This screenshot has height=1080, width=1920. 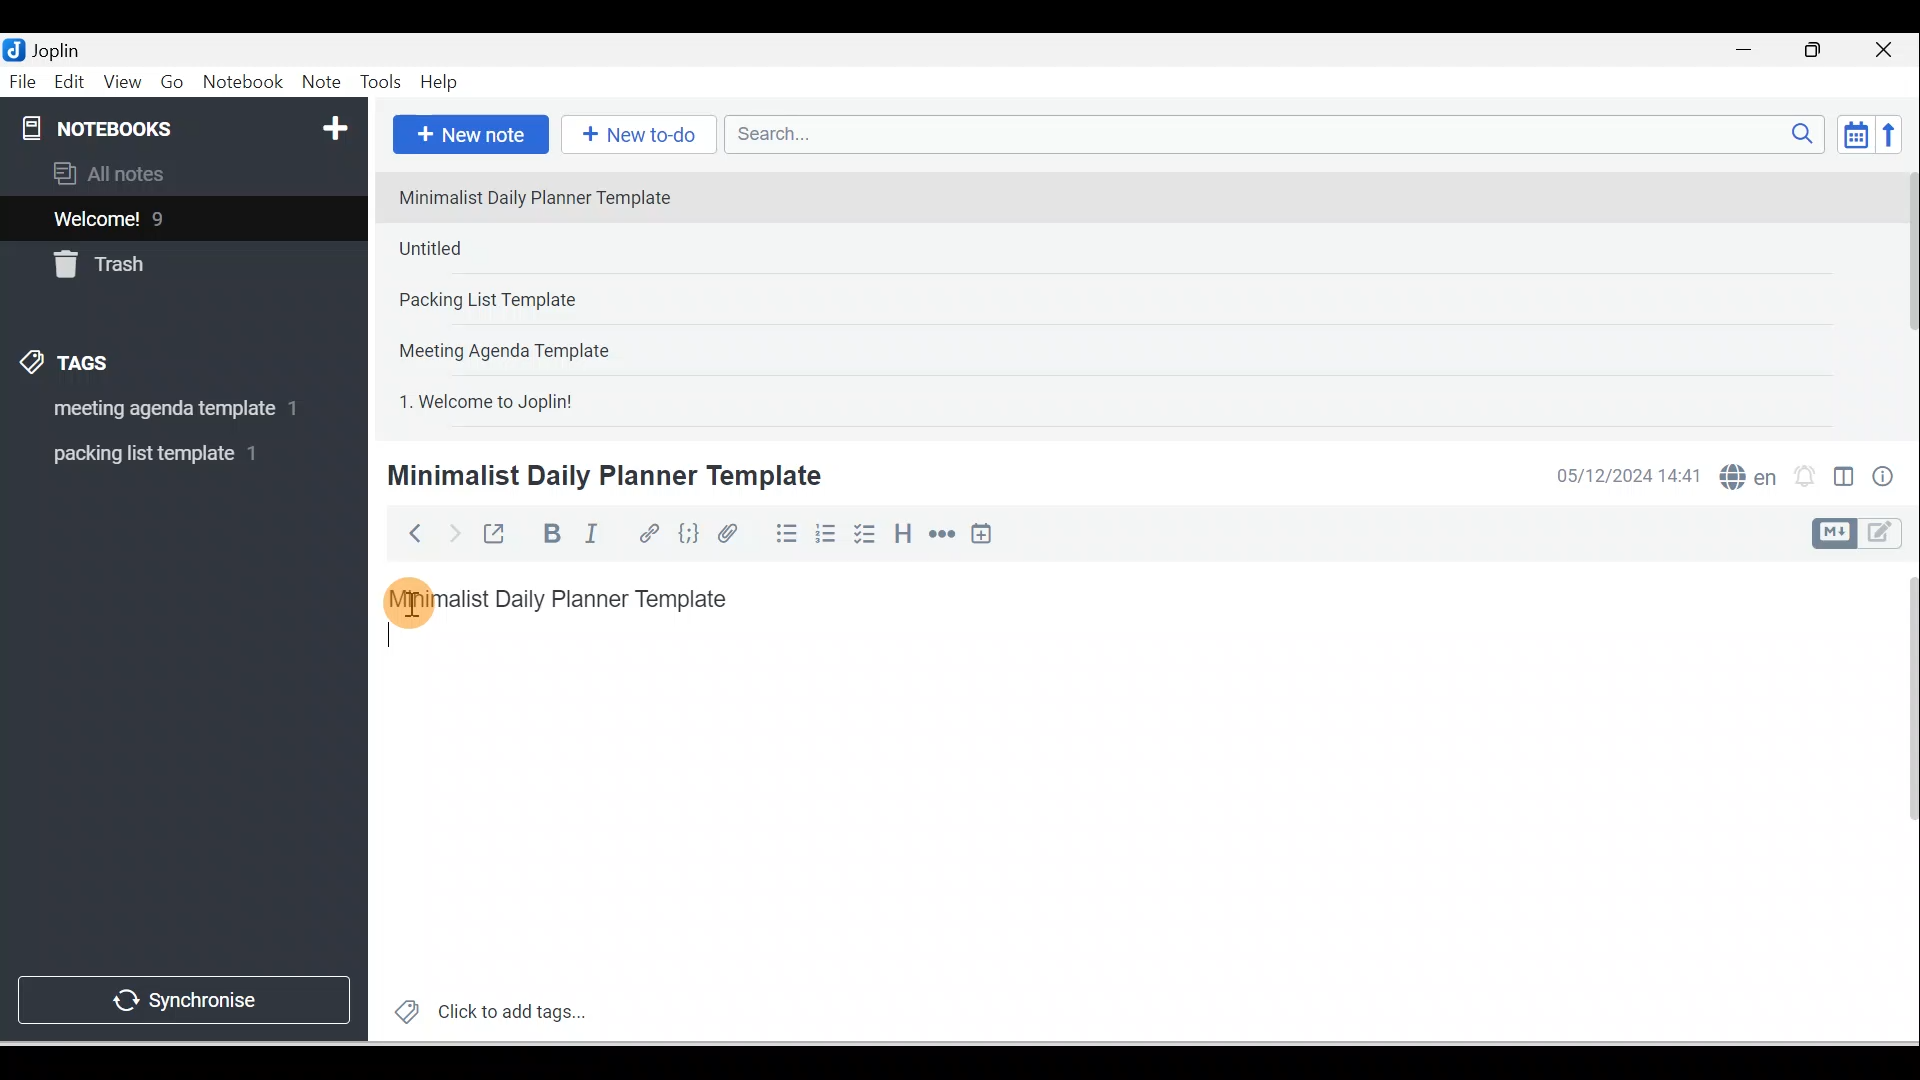 What do you see at coordinates (188, 124) in the screenshot?
I see `Notebooks` at bounding box center [188, 124].